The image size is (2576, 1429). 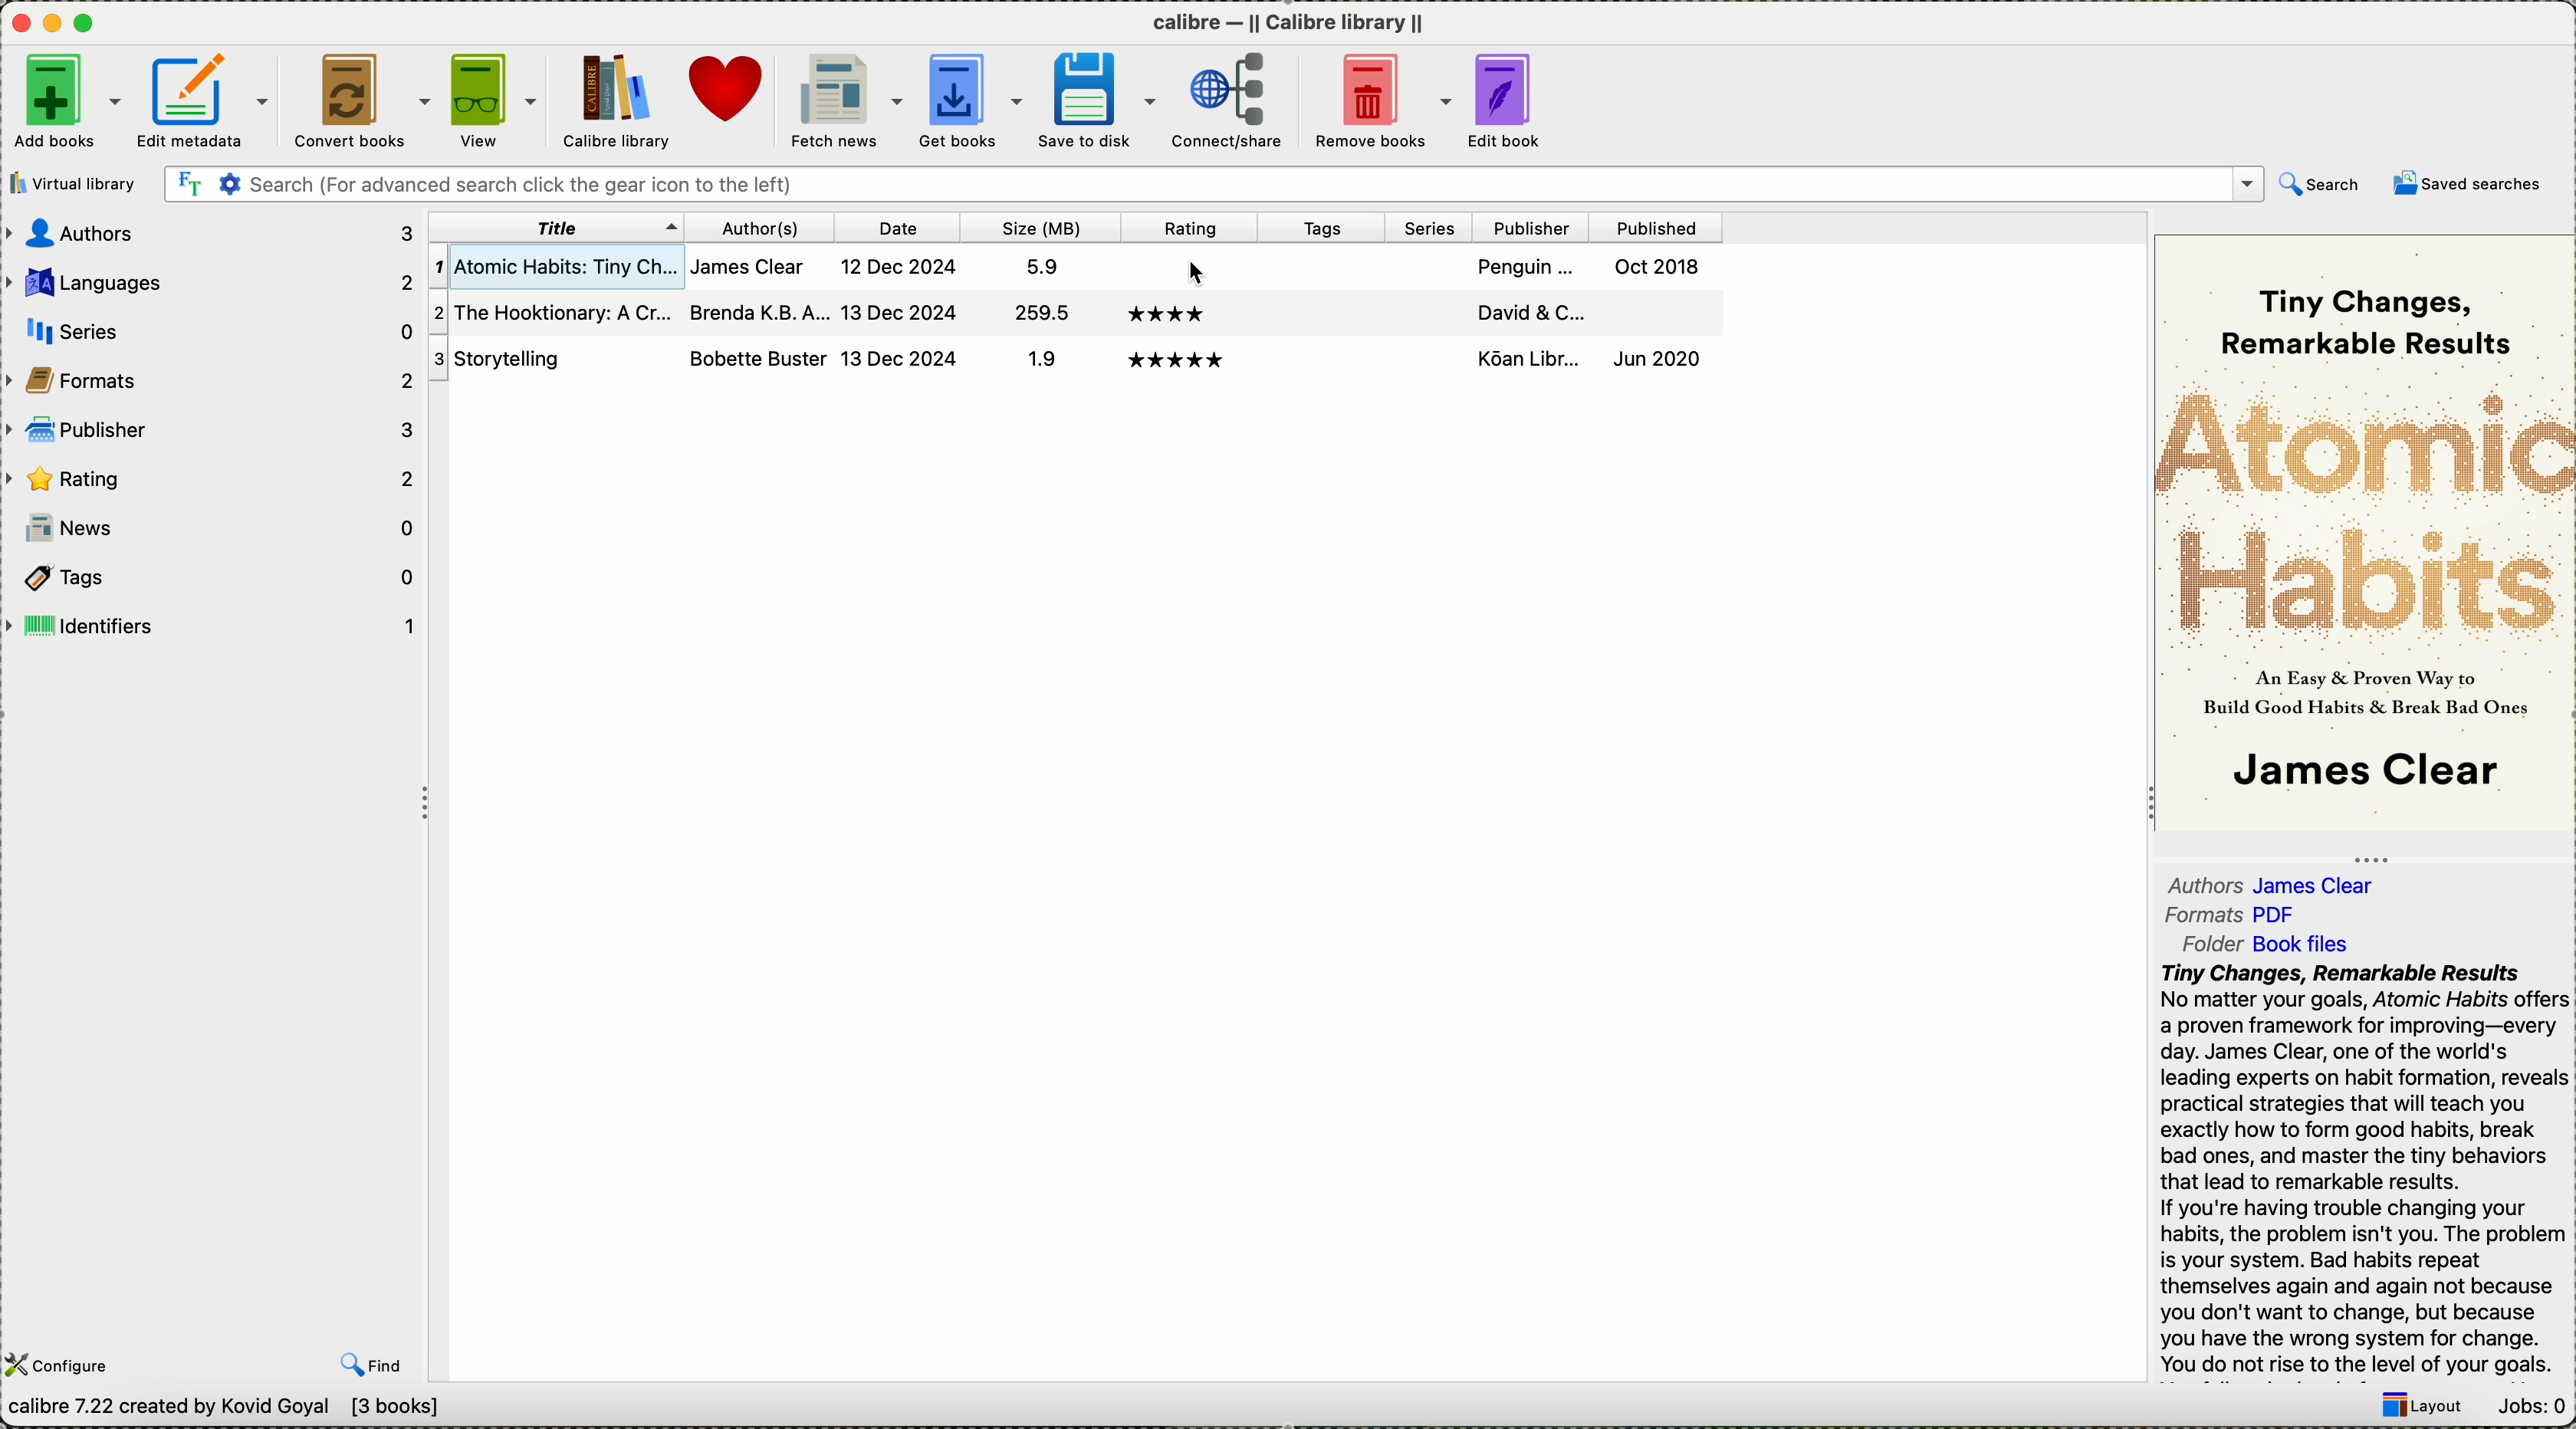 What do you see at coordinates (554, 268) in the screenshot?
I see `atomic habits : tiny ch...` at bounding box center [554, 268].